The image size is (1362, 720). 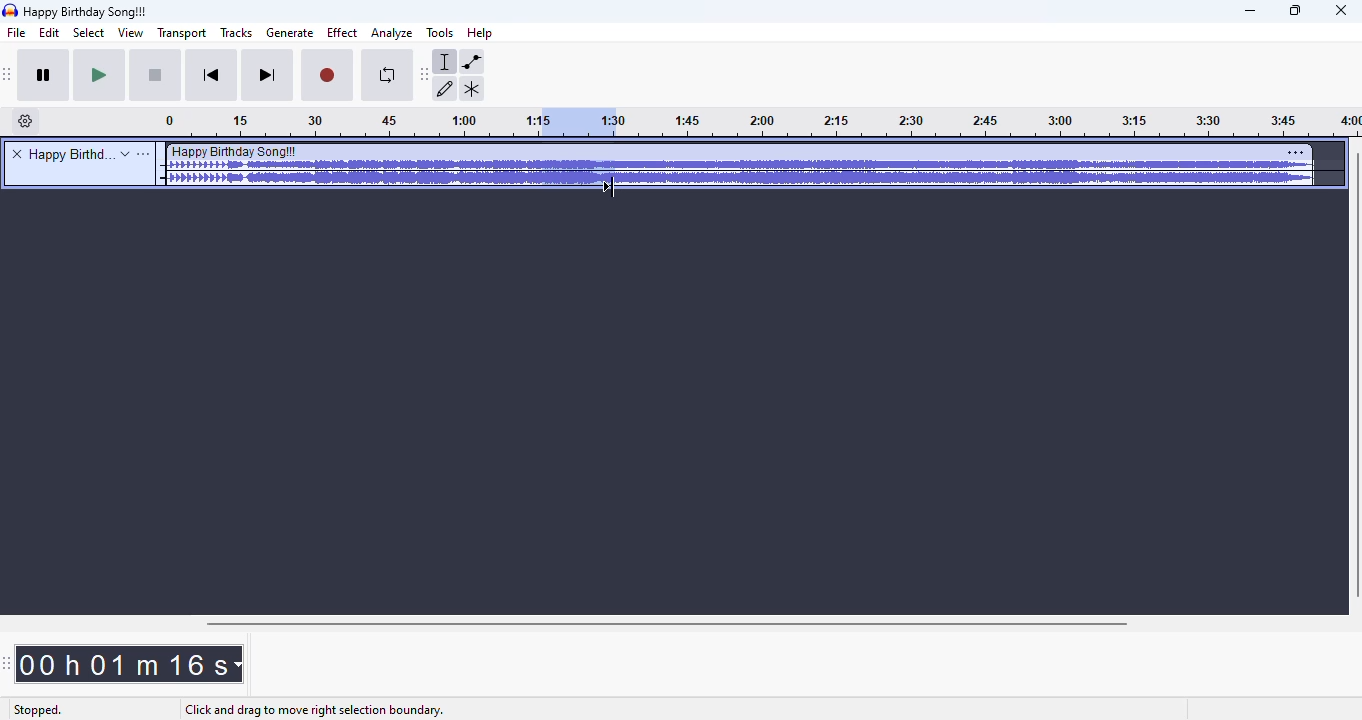 I want to click on tools, so click(x=439, y=33).